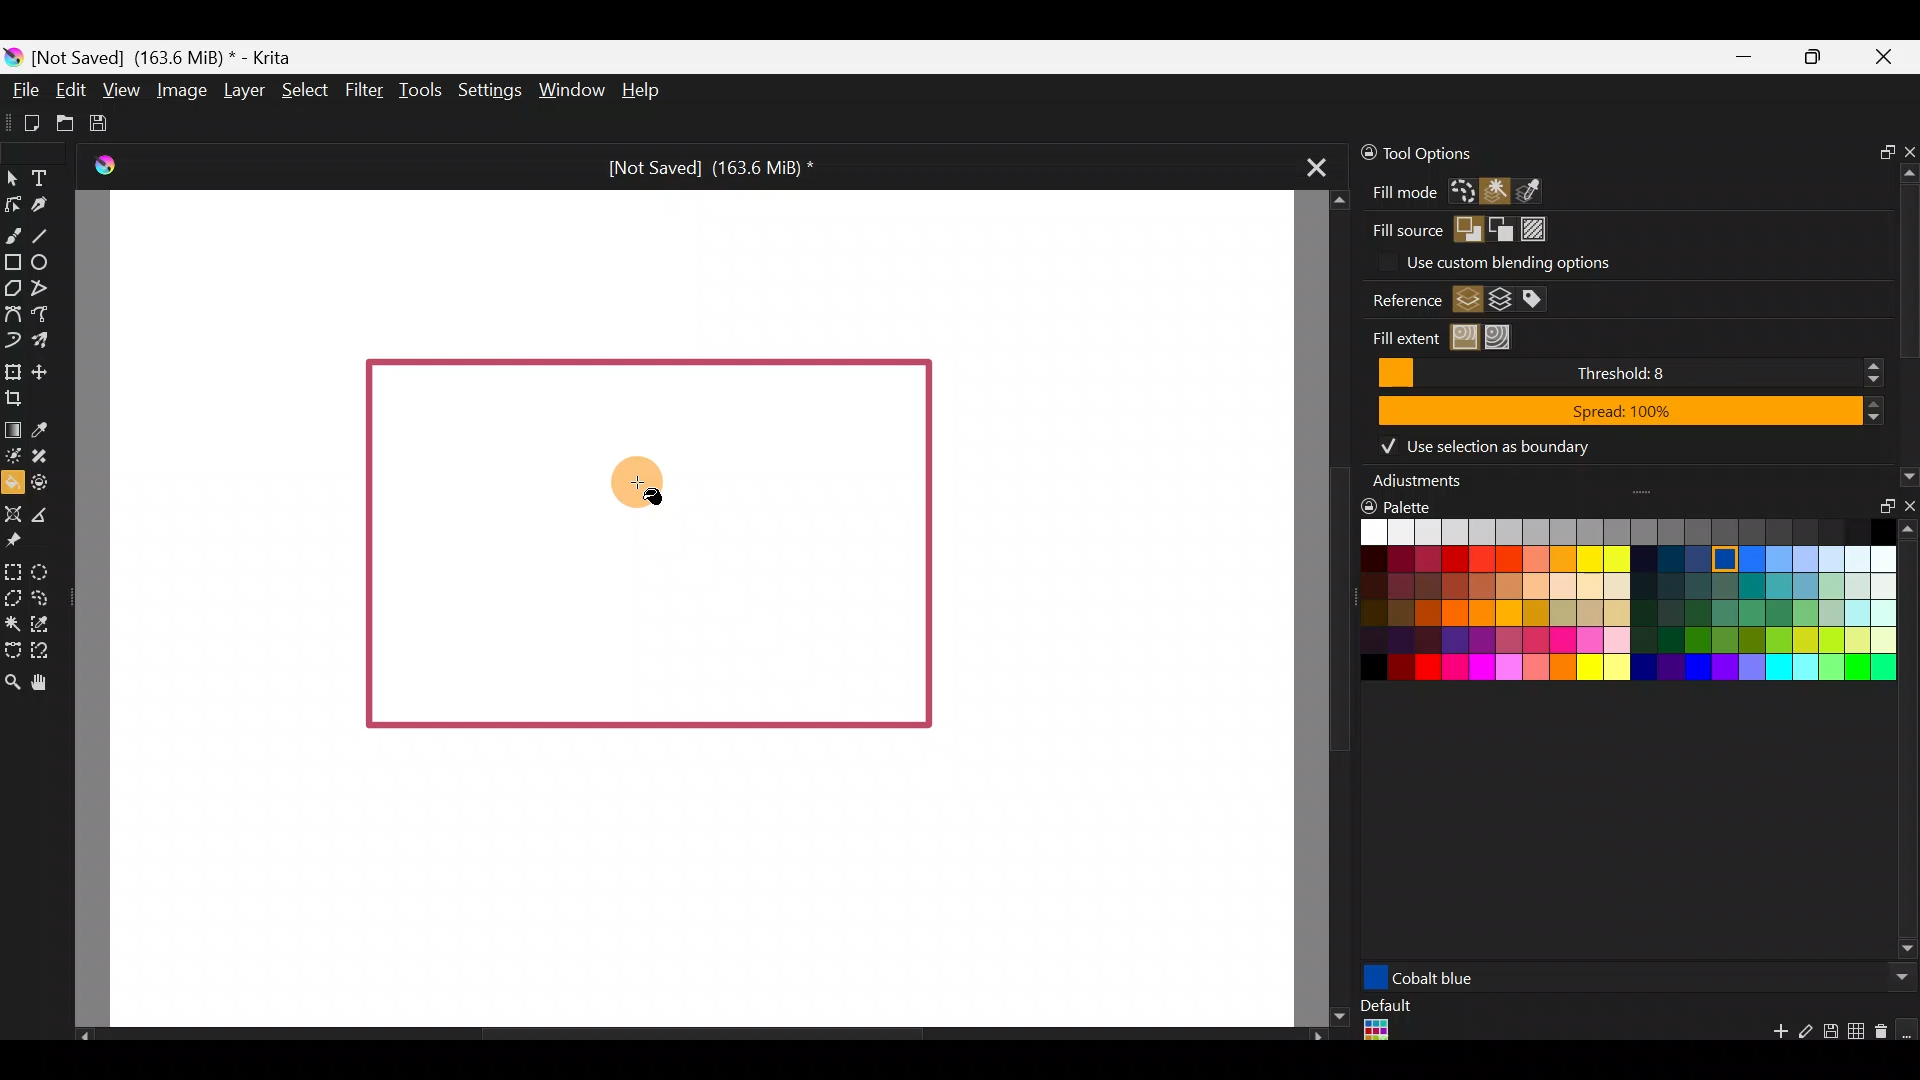 The image size is (1920, 1080). What do you see at coordinates (1535, 298) in the screenshot?
I see `Fill regions from the merging of layers with specific colors` at bounding box center [1535, 298].